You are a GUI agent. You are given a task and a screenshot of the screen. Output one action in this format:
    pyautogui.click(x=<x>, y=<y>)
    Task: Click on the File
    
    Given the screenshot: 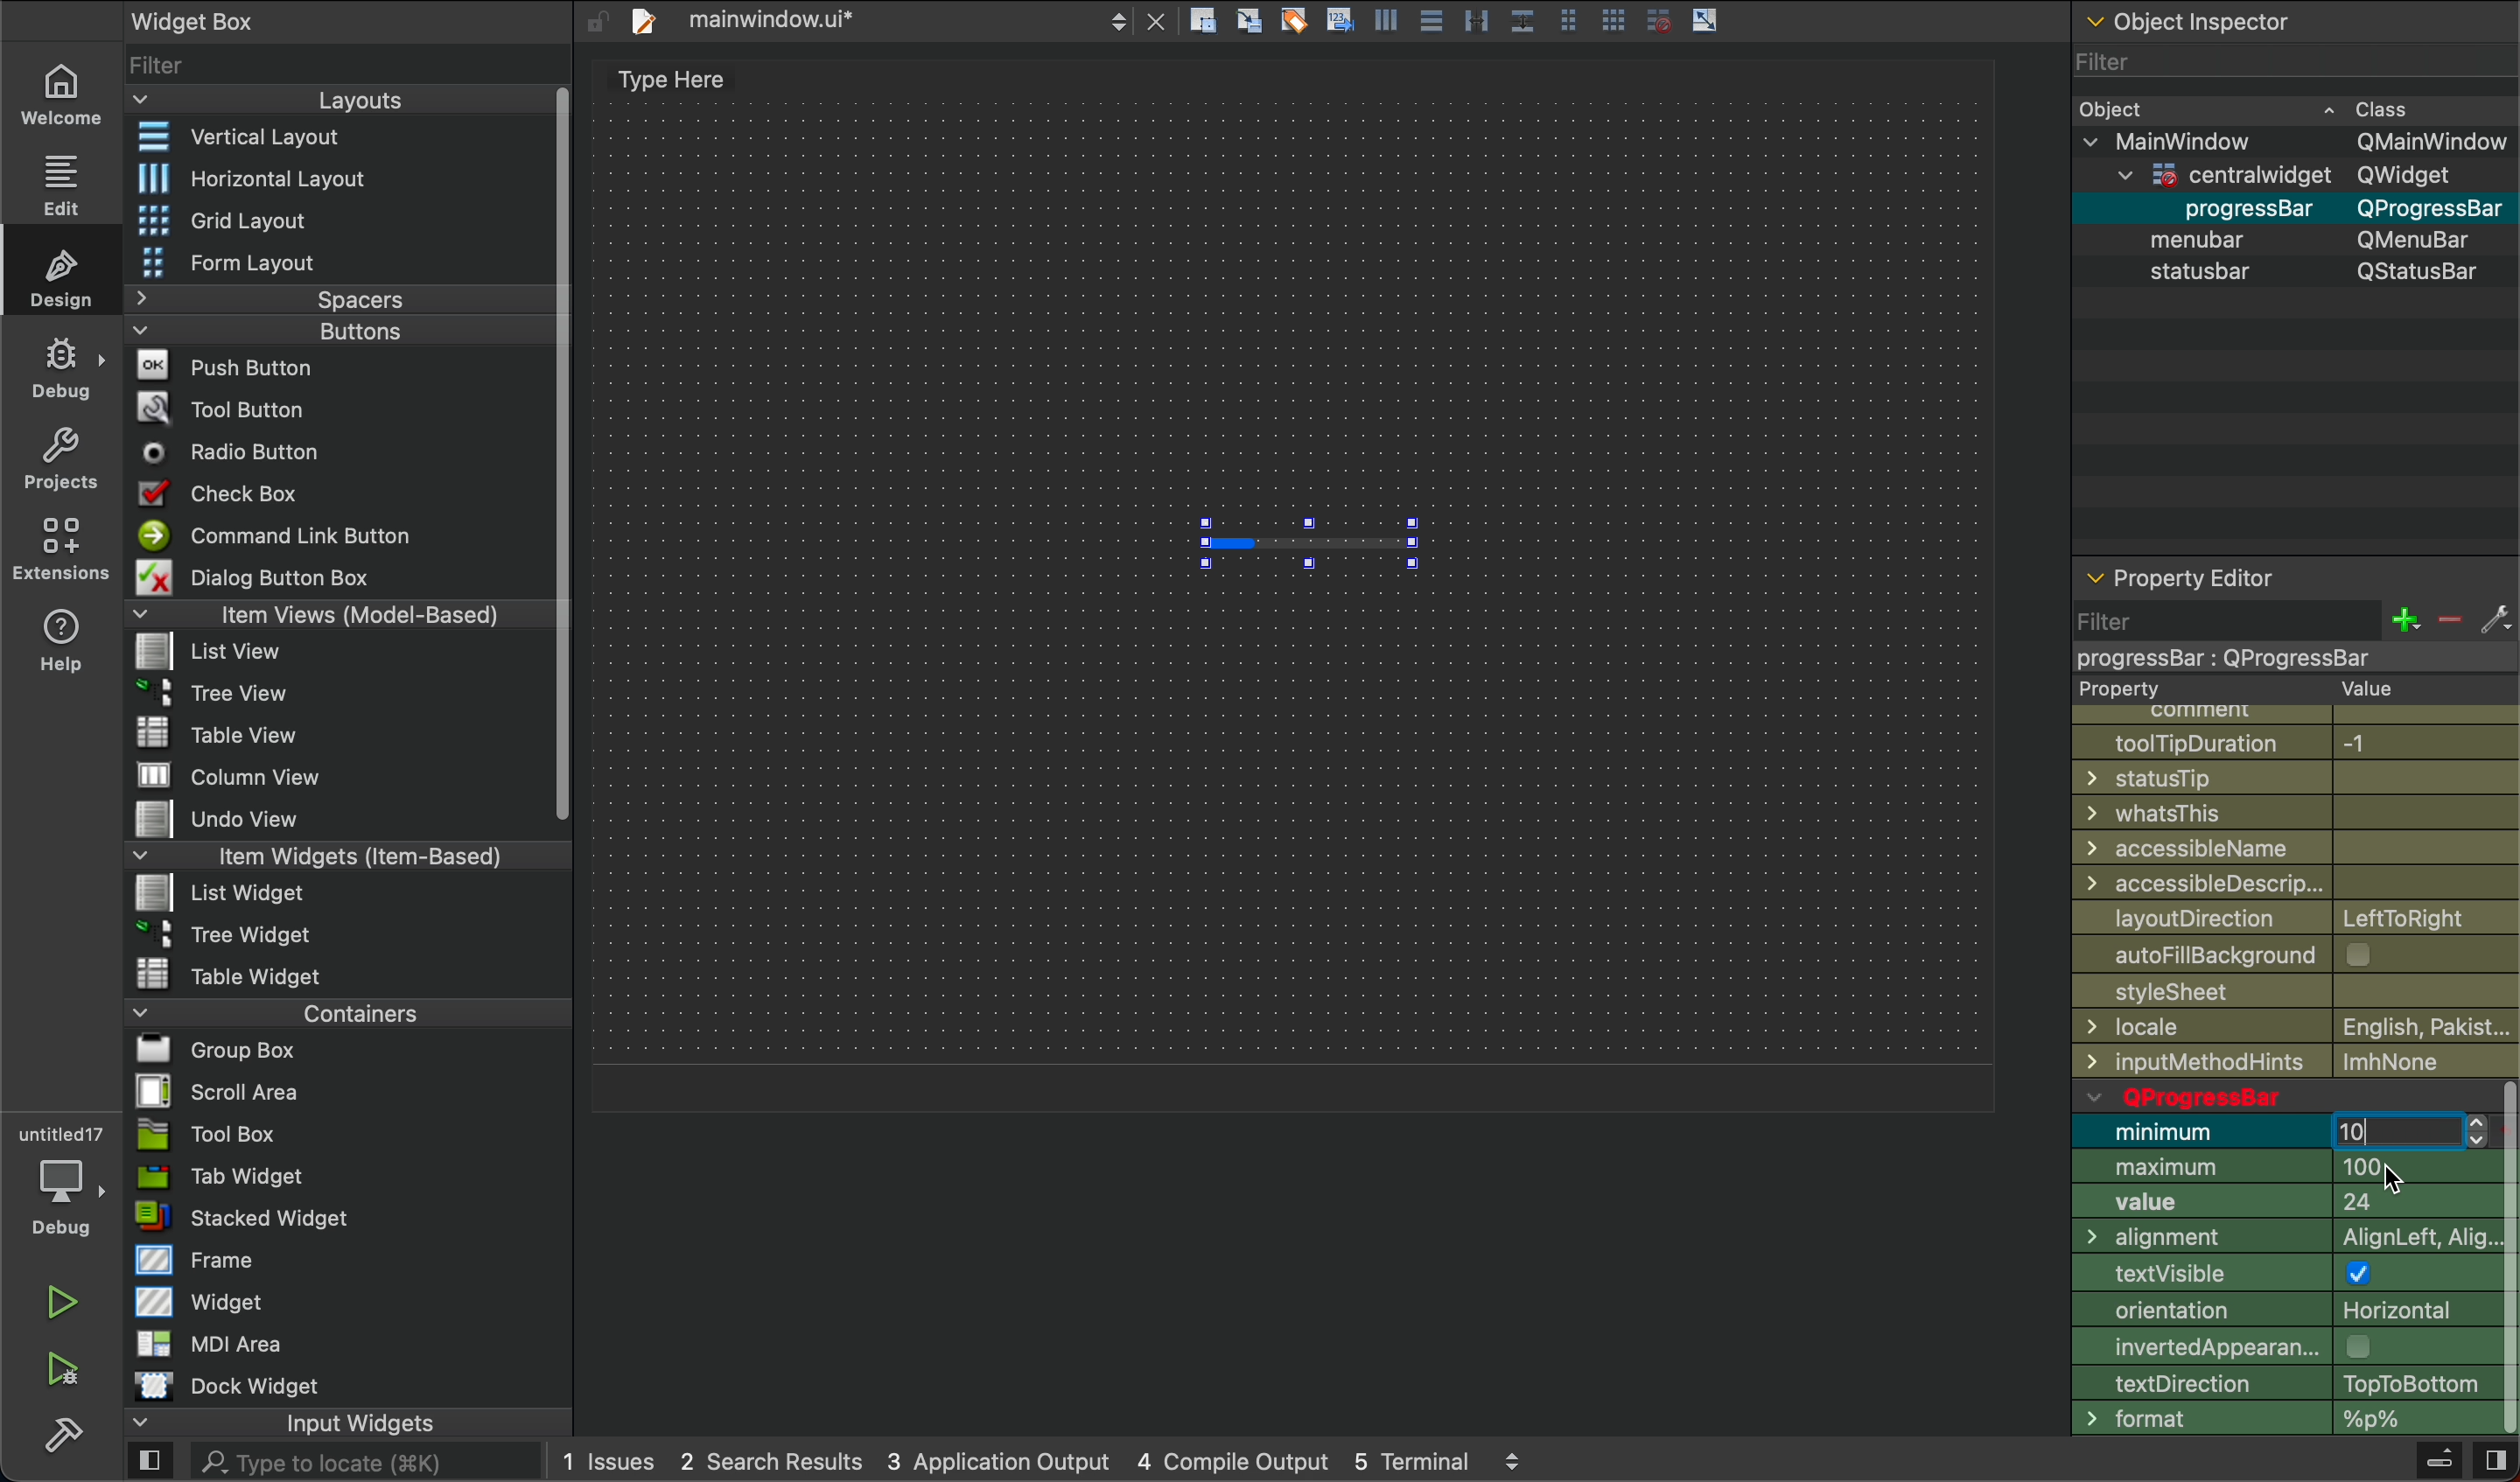 What is the action you would take?
    pyautogui.click(x=214, y=689)
    